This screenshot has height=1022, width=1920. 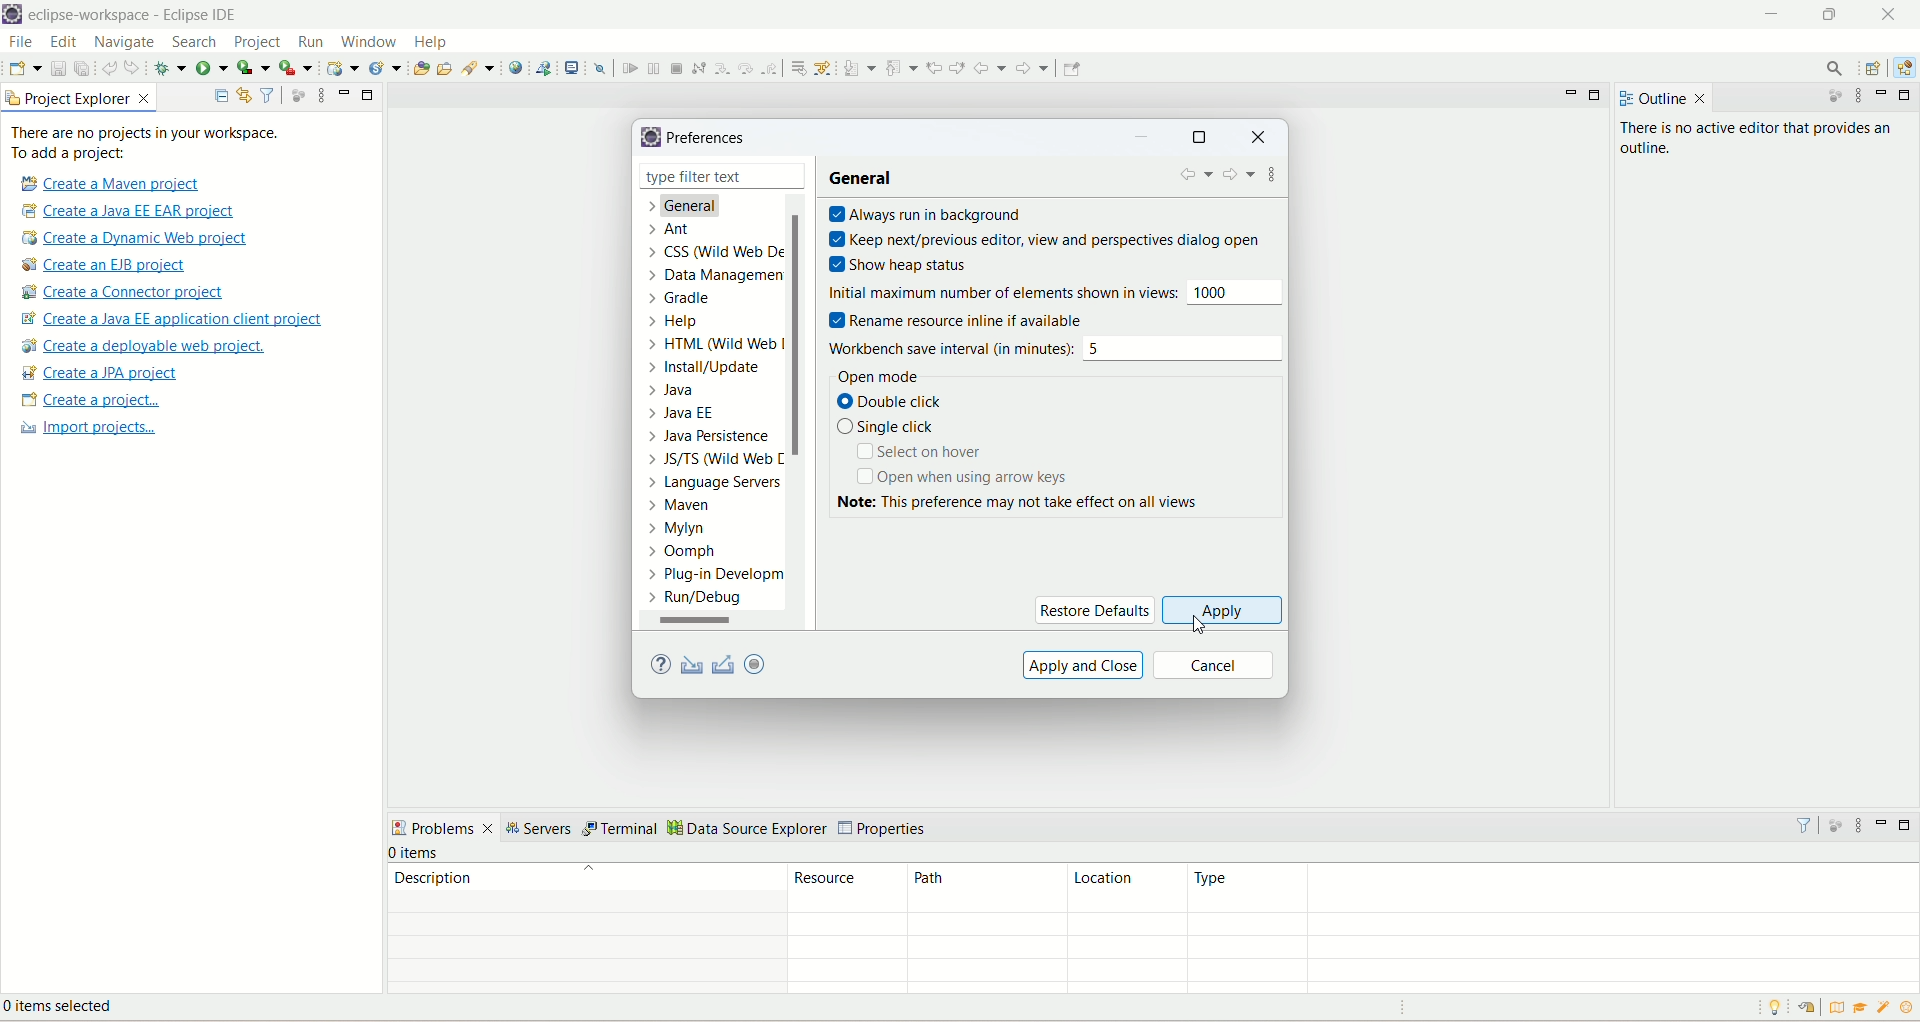 I want to click on apply and close, so click(x=1084, y=664).